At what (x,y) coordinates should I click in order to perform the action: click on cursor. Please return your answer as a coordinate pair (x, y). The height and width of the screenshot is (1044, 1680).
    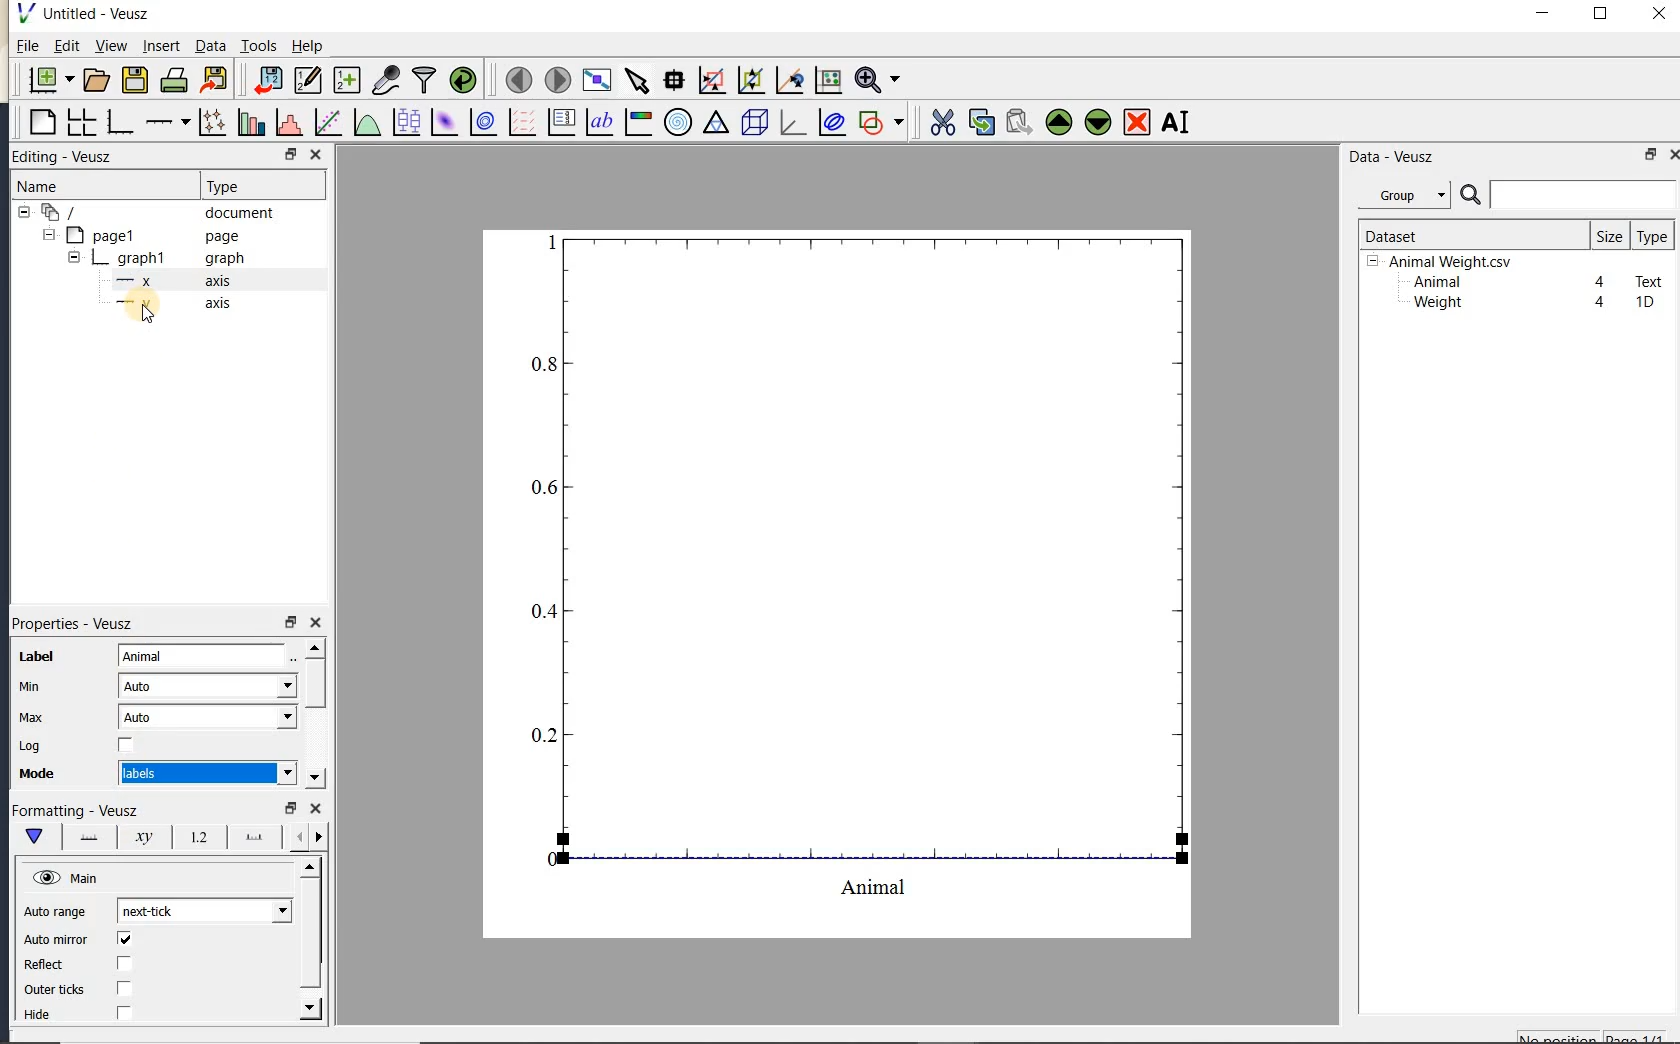
    Looking at the image, I should click on (146, 318).